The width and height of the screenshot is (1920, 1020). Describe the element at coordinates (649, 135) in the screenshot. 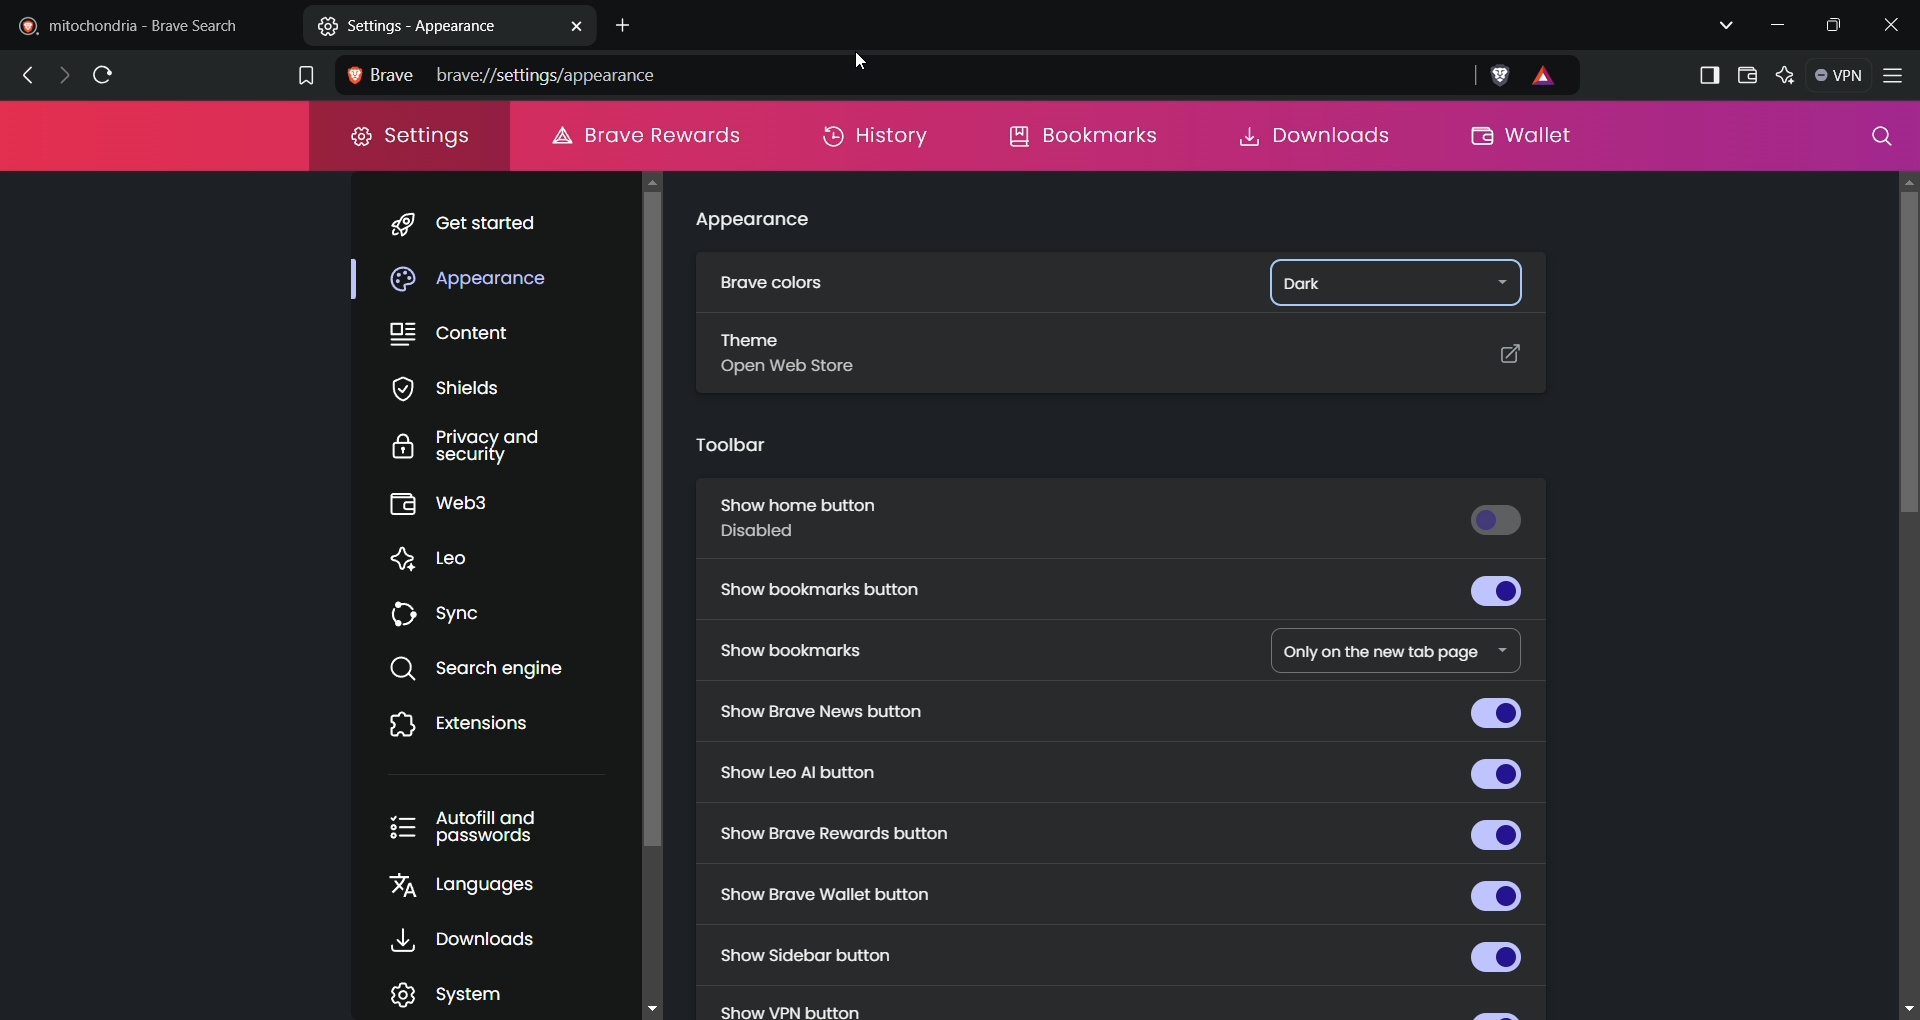

I see `brave rewards` at that location.